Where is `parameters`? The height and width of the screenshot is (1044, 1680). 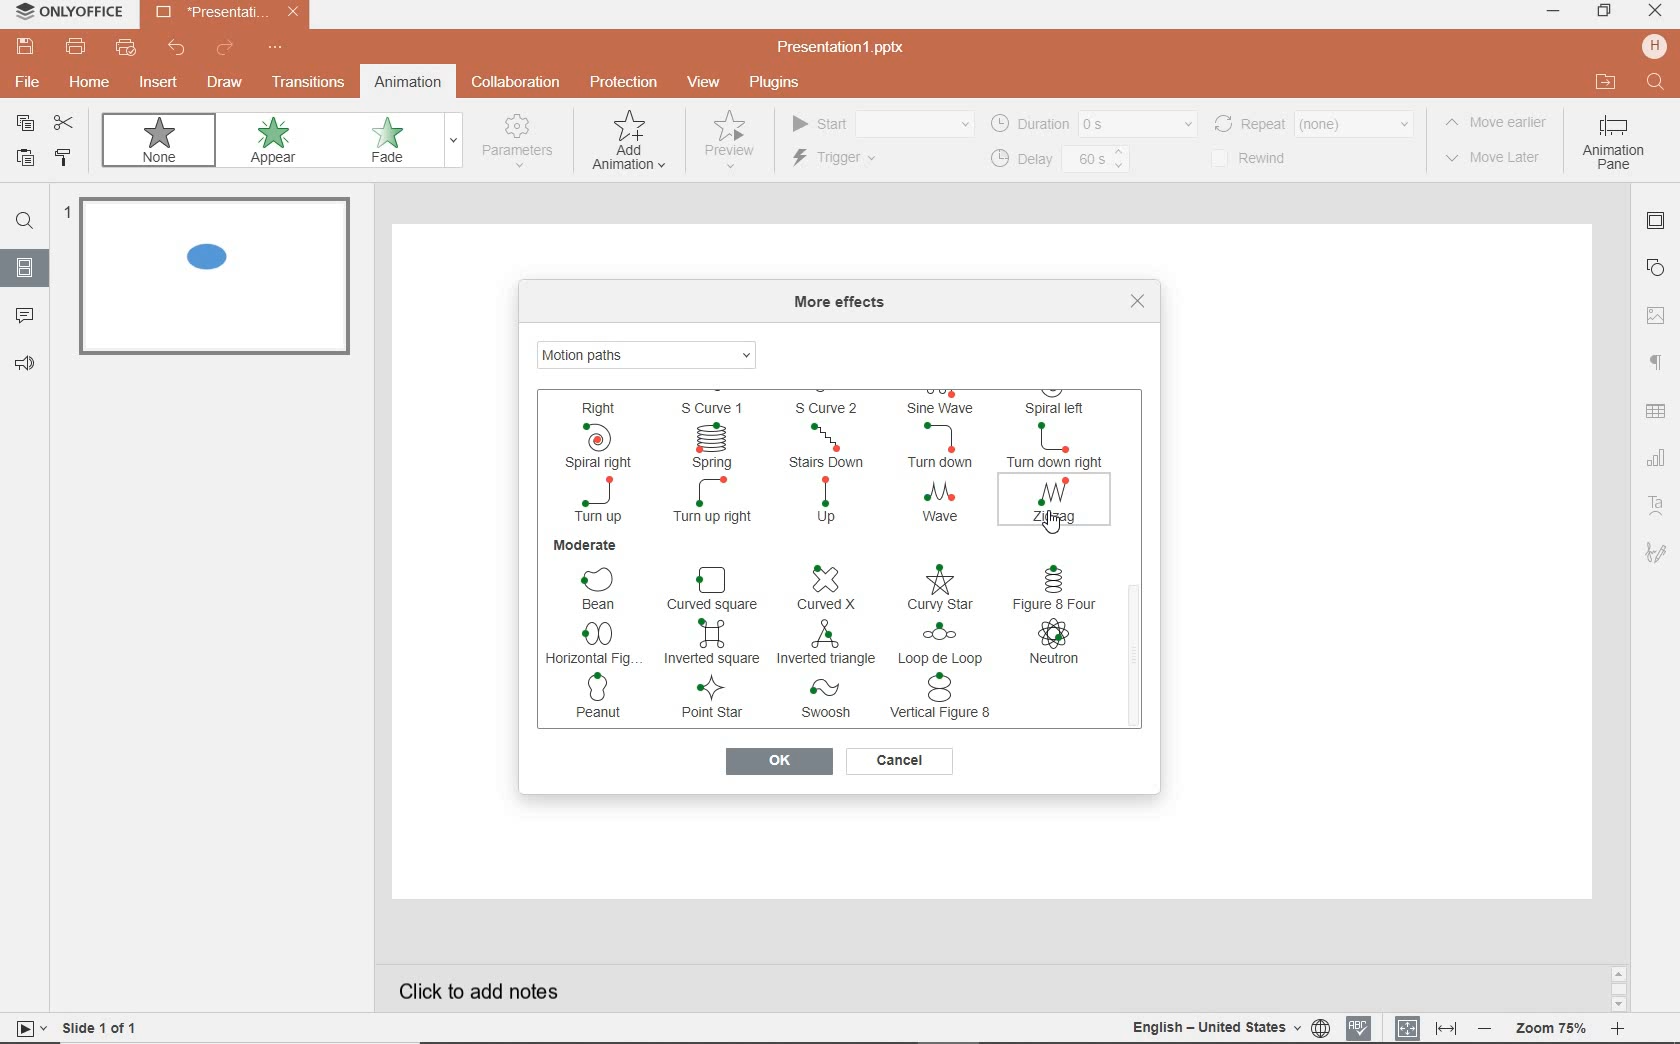
parameters is located at coordinates (522, 142).